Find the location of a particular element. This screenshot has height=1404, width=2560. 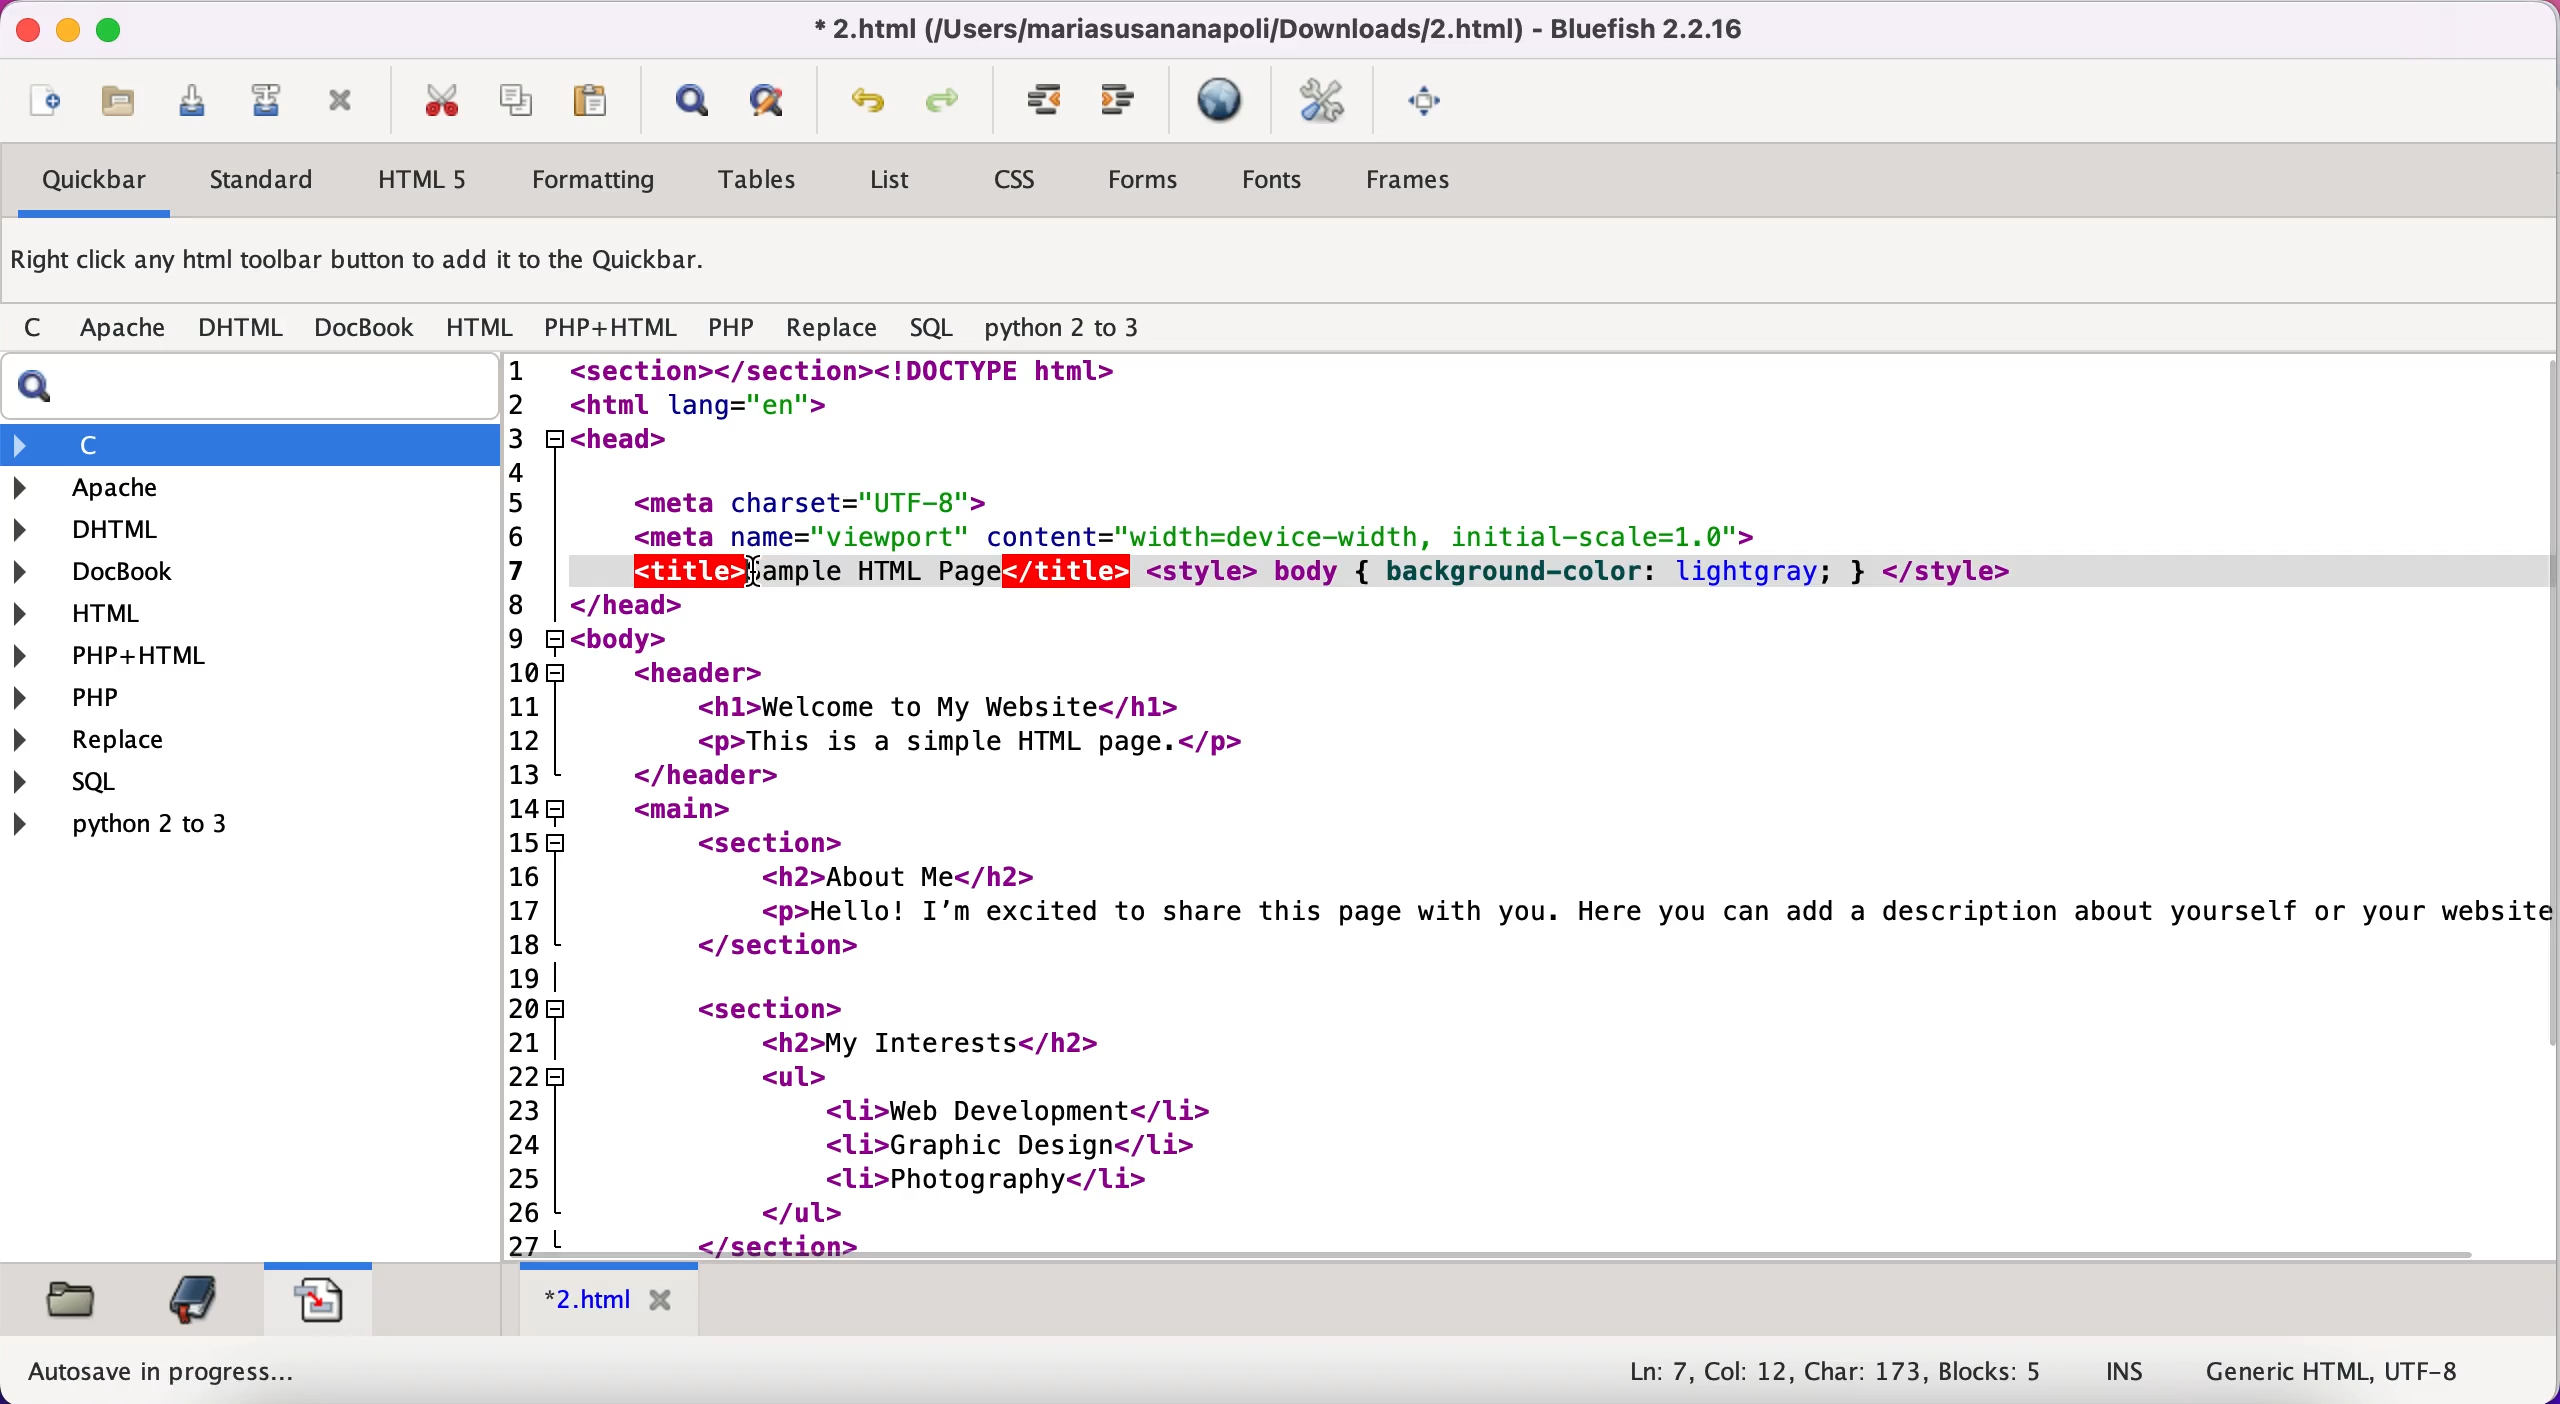

html5 is located at coordinates (418, 179).